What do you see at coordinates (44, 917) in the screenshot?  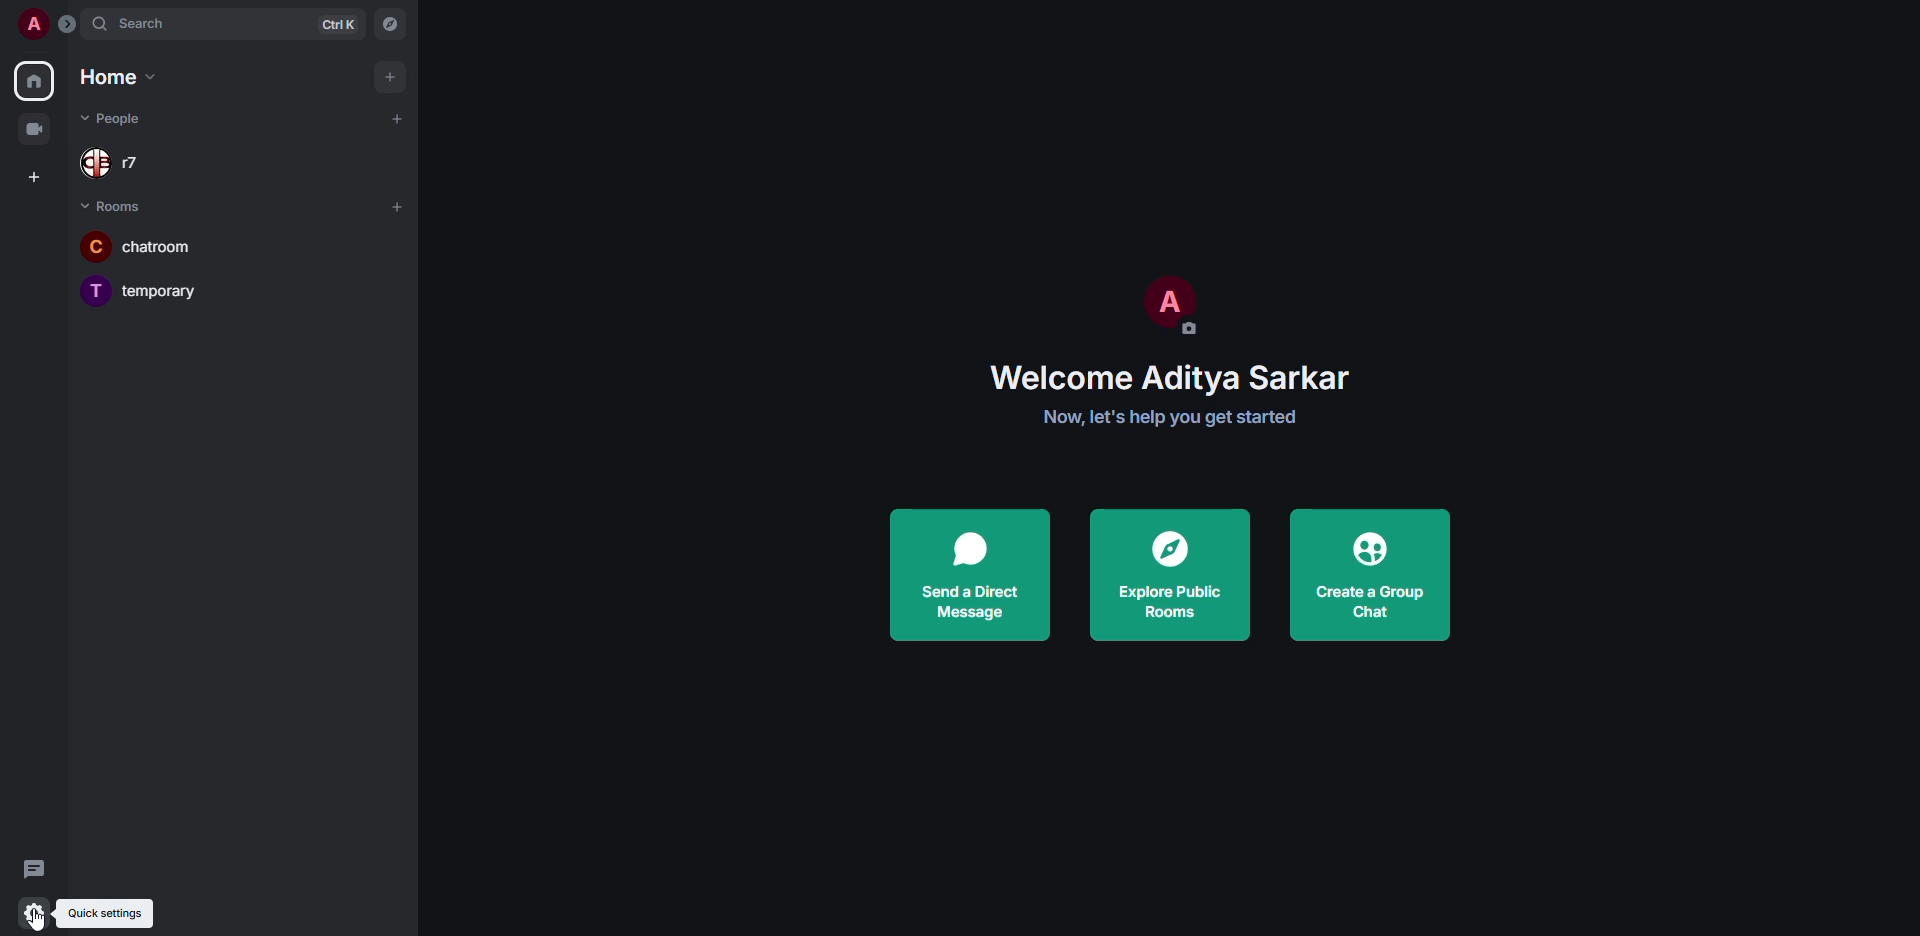 I see `cursor` at bounding box center [44, 917].